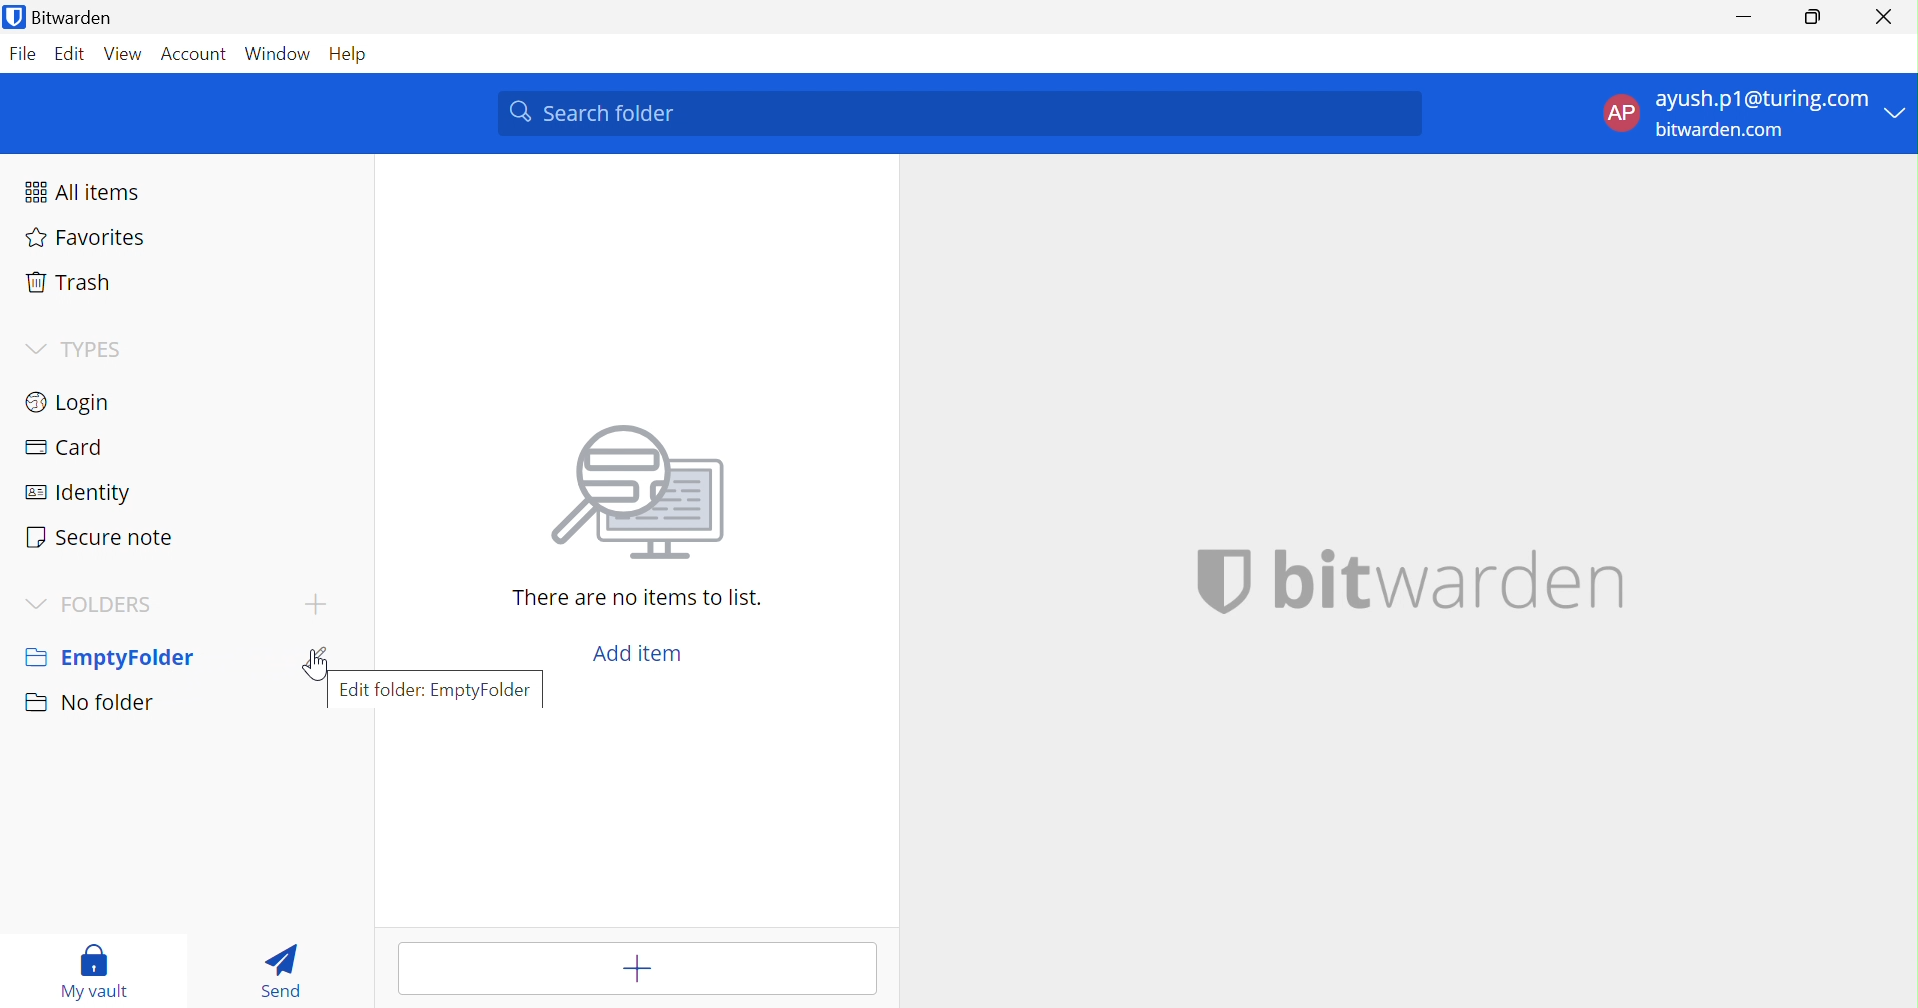 This screenshot has width=1918, height=1008. I want to click on All items, so click(88, 192).